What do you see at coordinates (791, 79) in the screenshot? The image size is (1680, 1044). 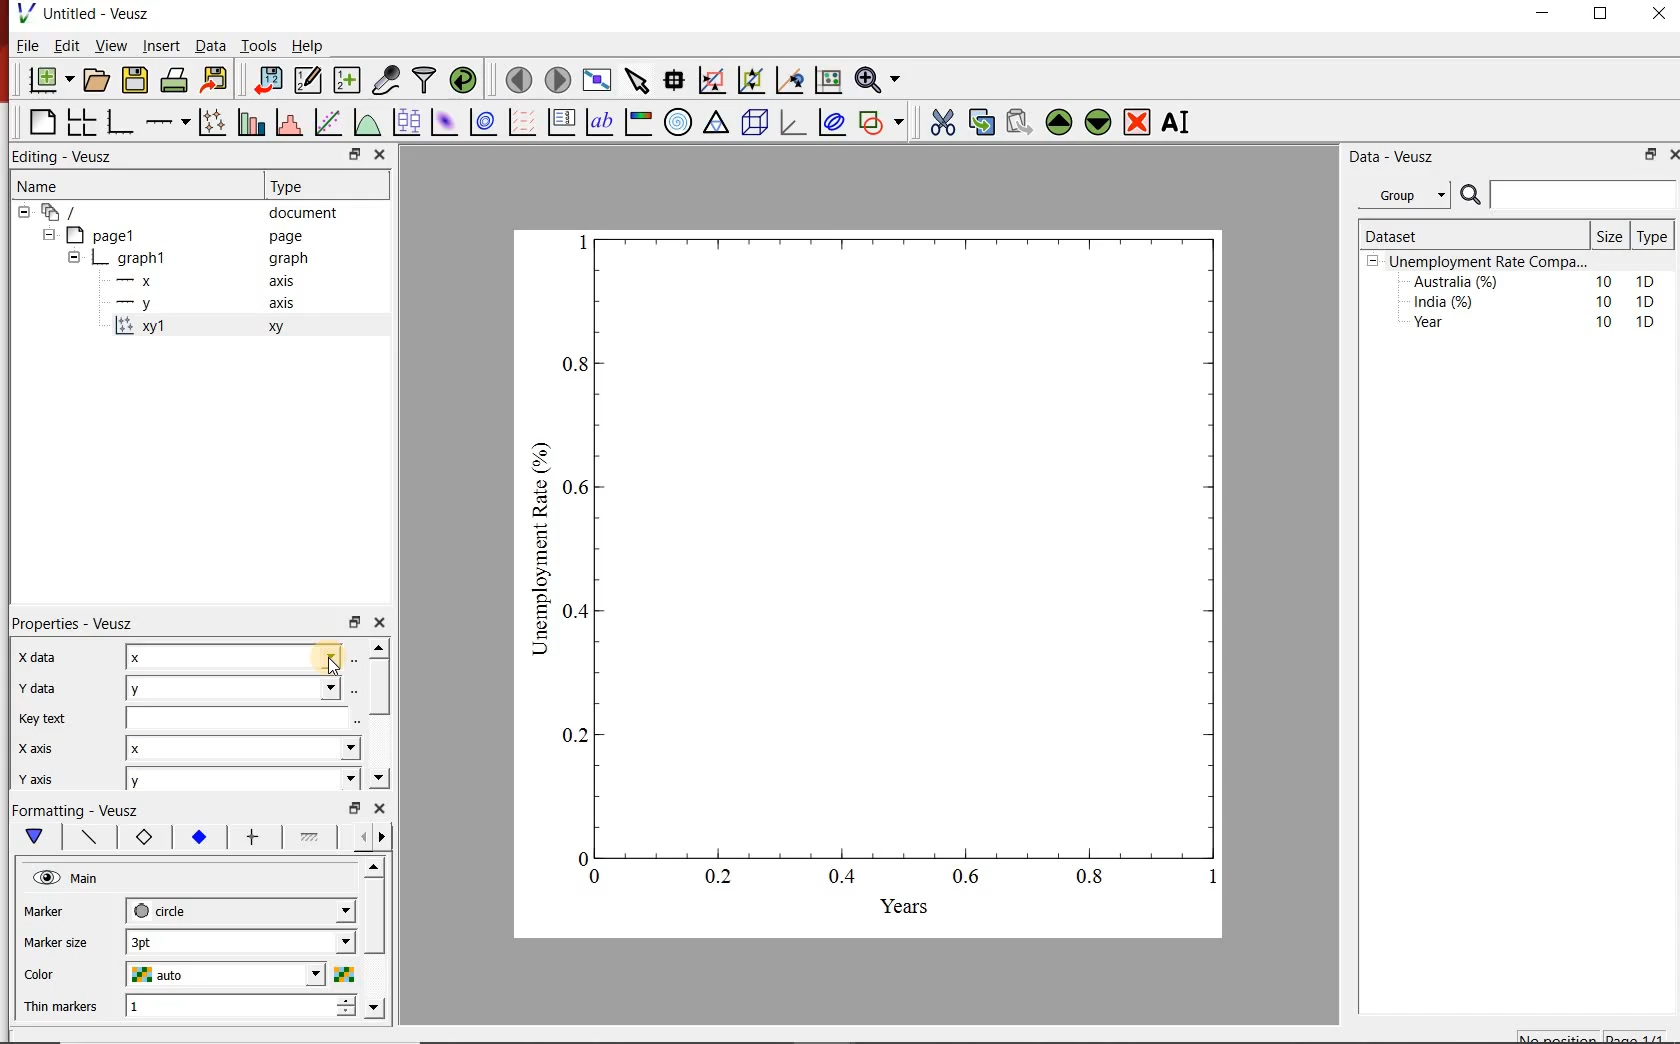 I see `click to recenter graph axes` at bounding box center [791, 79].